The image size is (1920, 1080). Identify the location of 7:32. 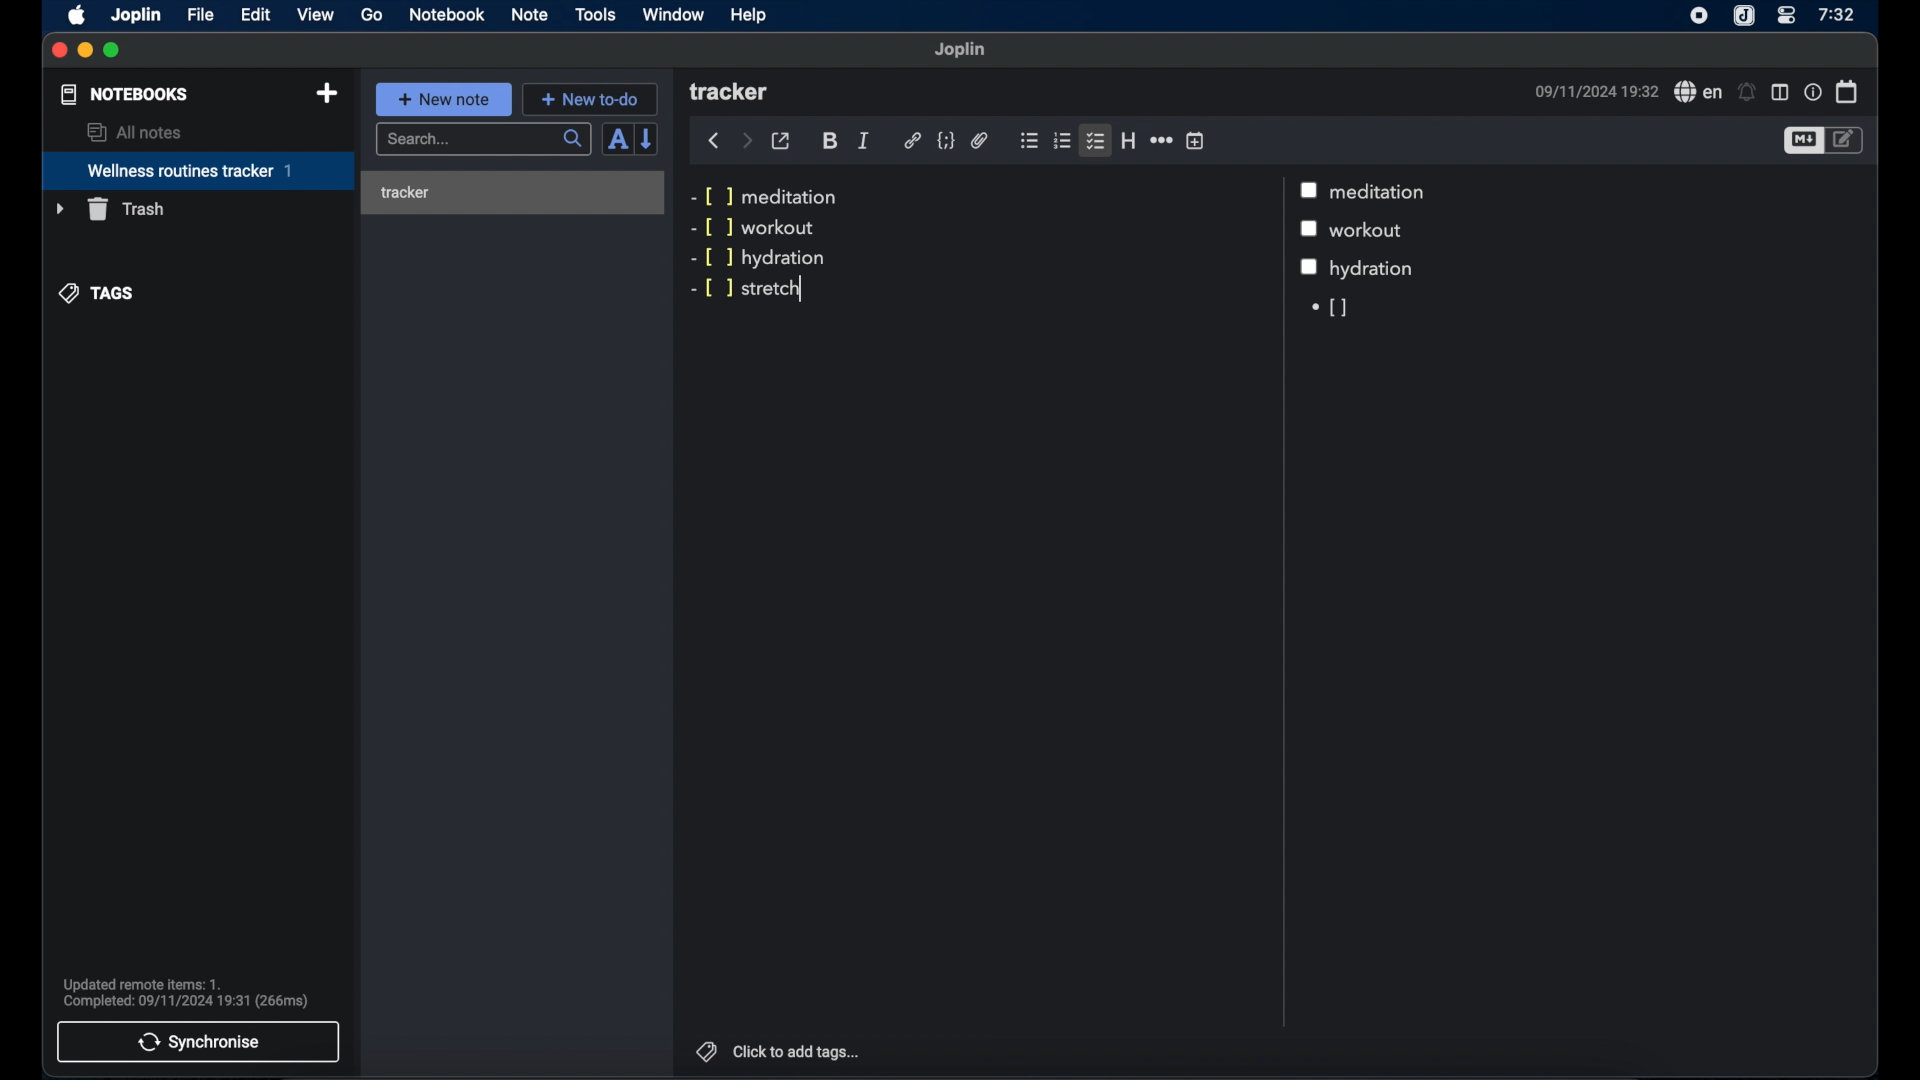
(1835, 15).